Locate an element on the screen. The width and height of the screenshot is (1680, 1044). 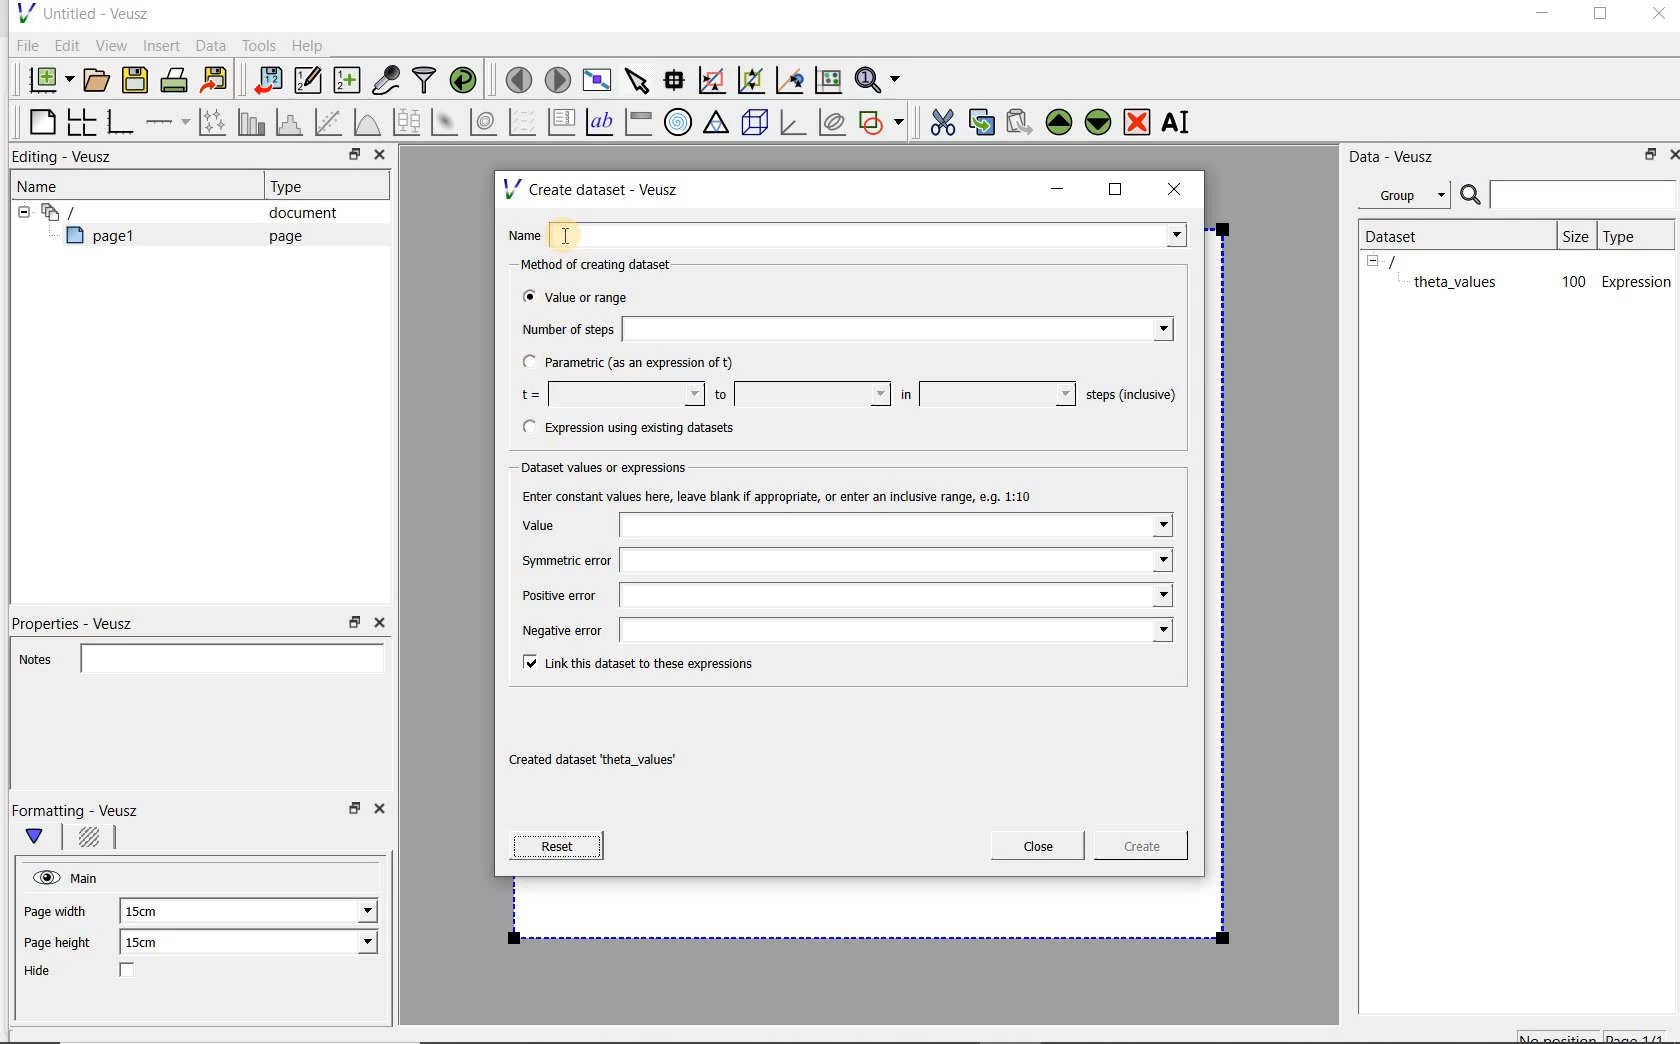
move to the next page is located at coordinates (558, 80).